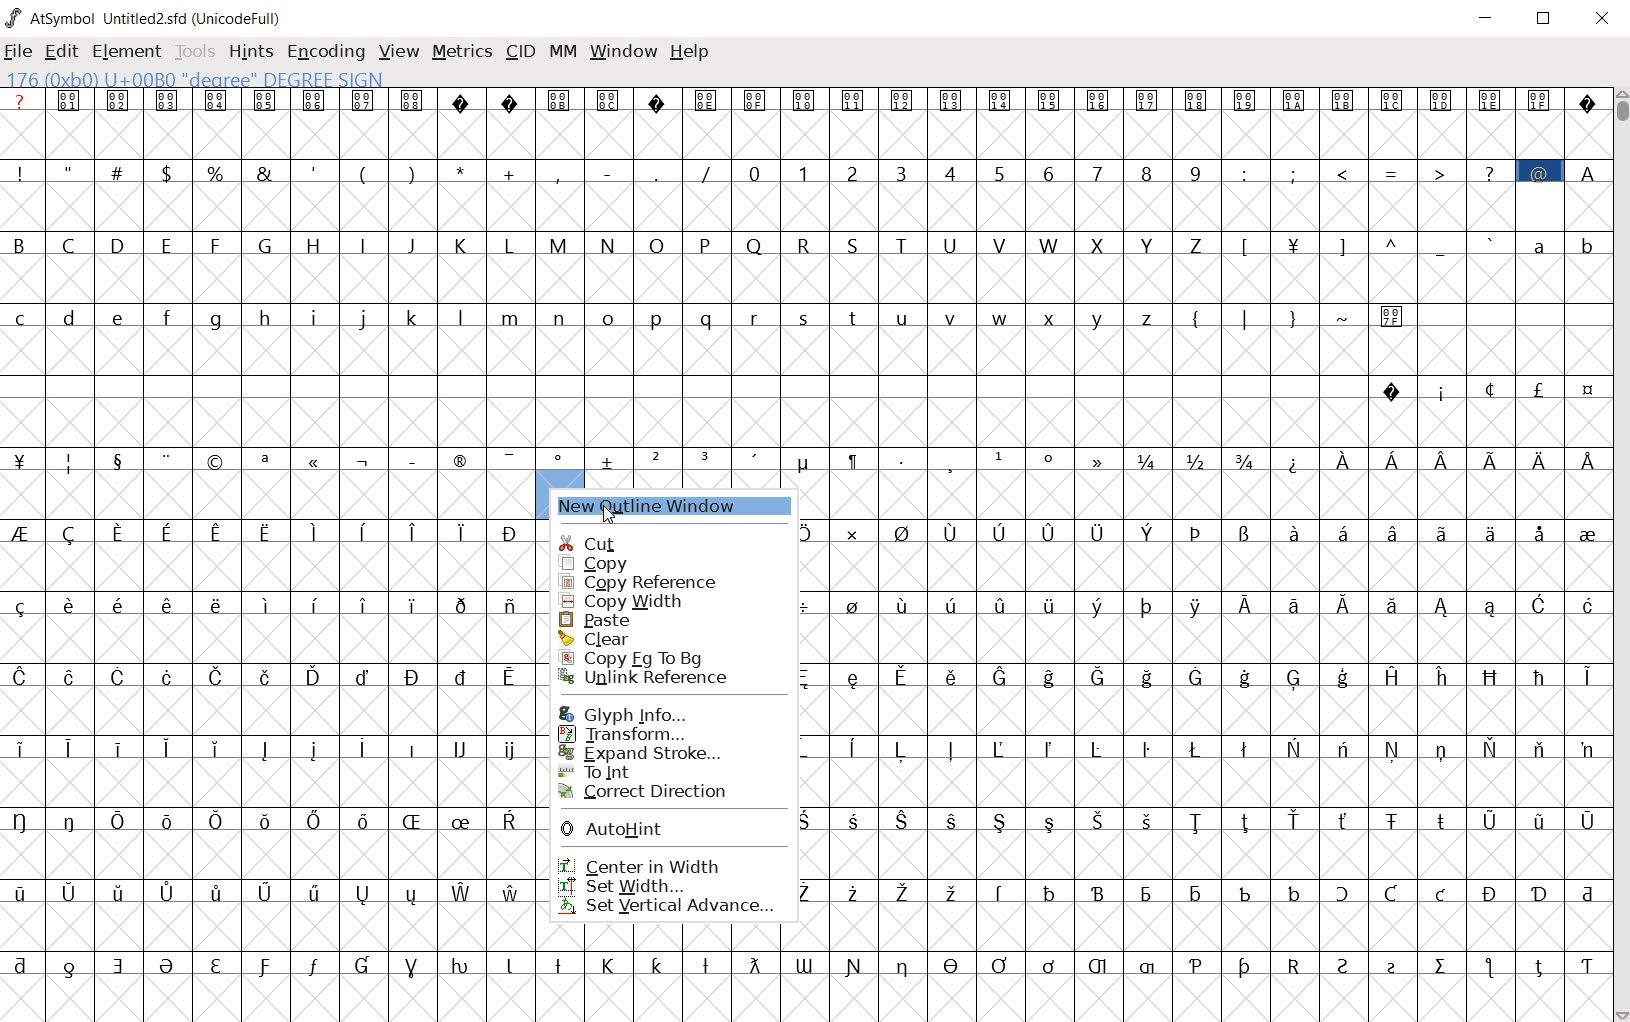  I want to click on cursor, so click(607, 504).